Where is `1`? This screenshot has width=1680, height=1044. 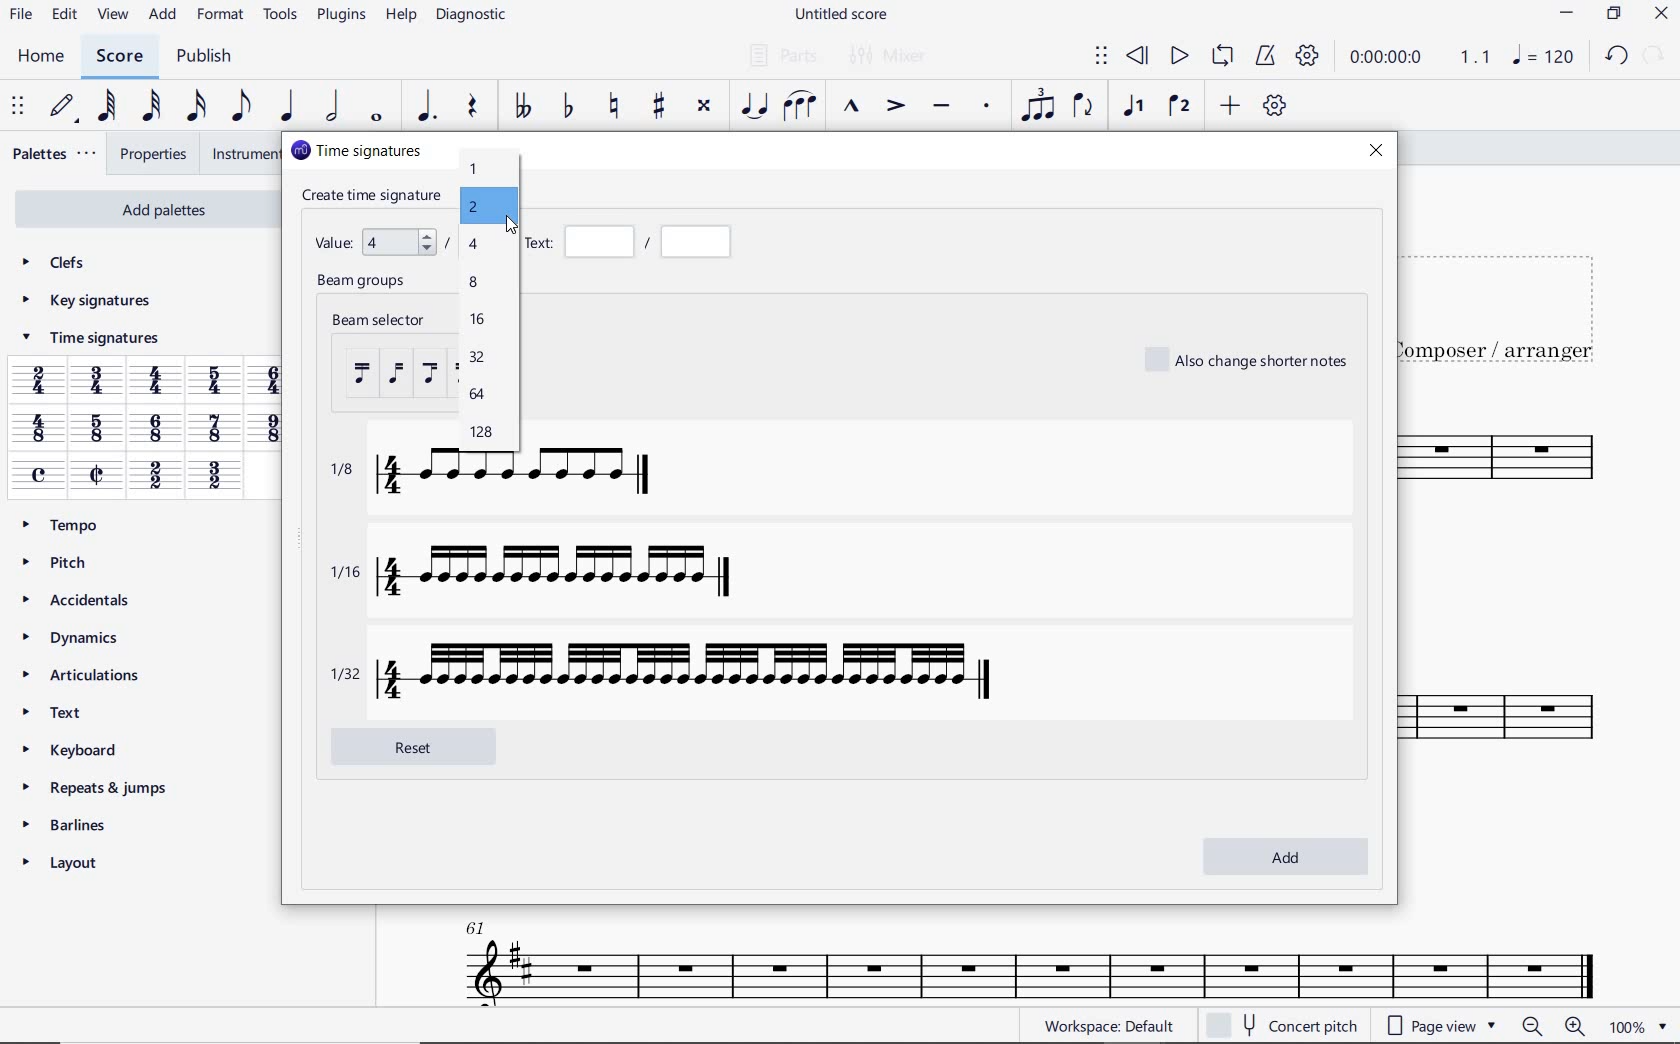
1 is located at coordinates (476, 171).